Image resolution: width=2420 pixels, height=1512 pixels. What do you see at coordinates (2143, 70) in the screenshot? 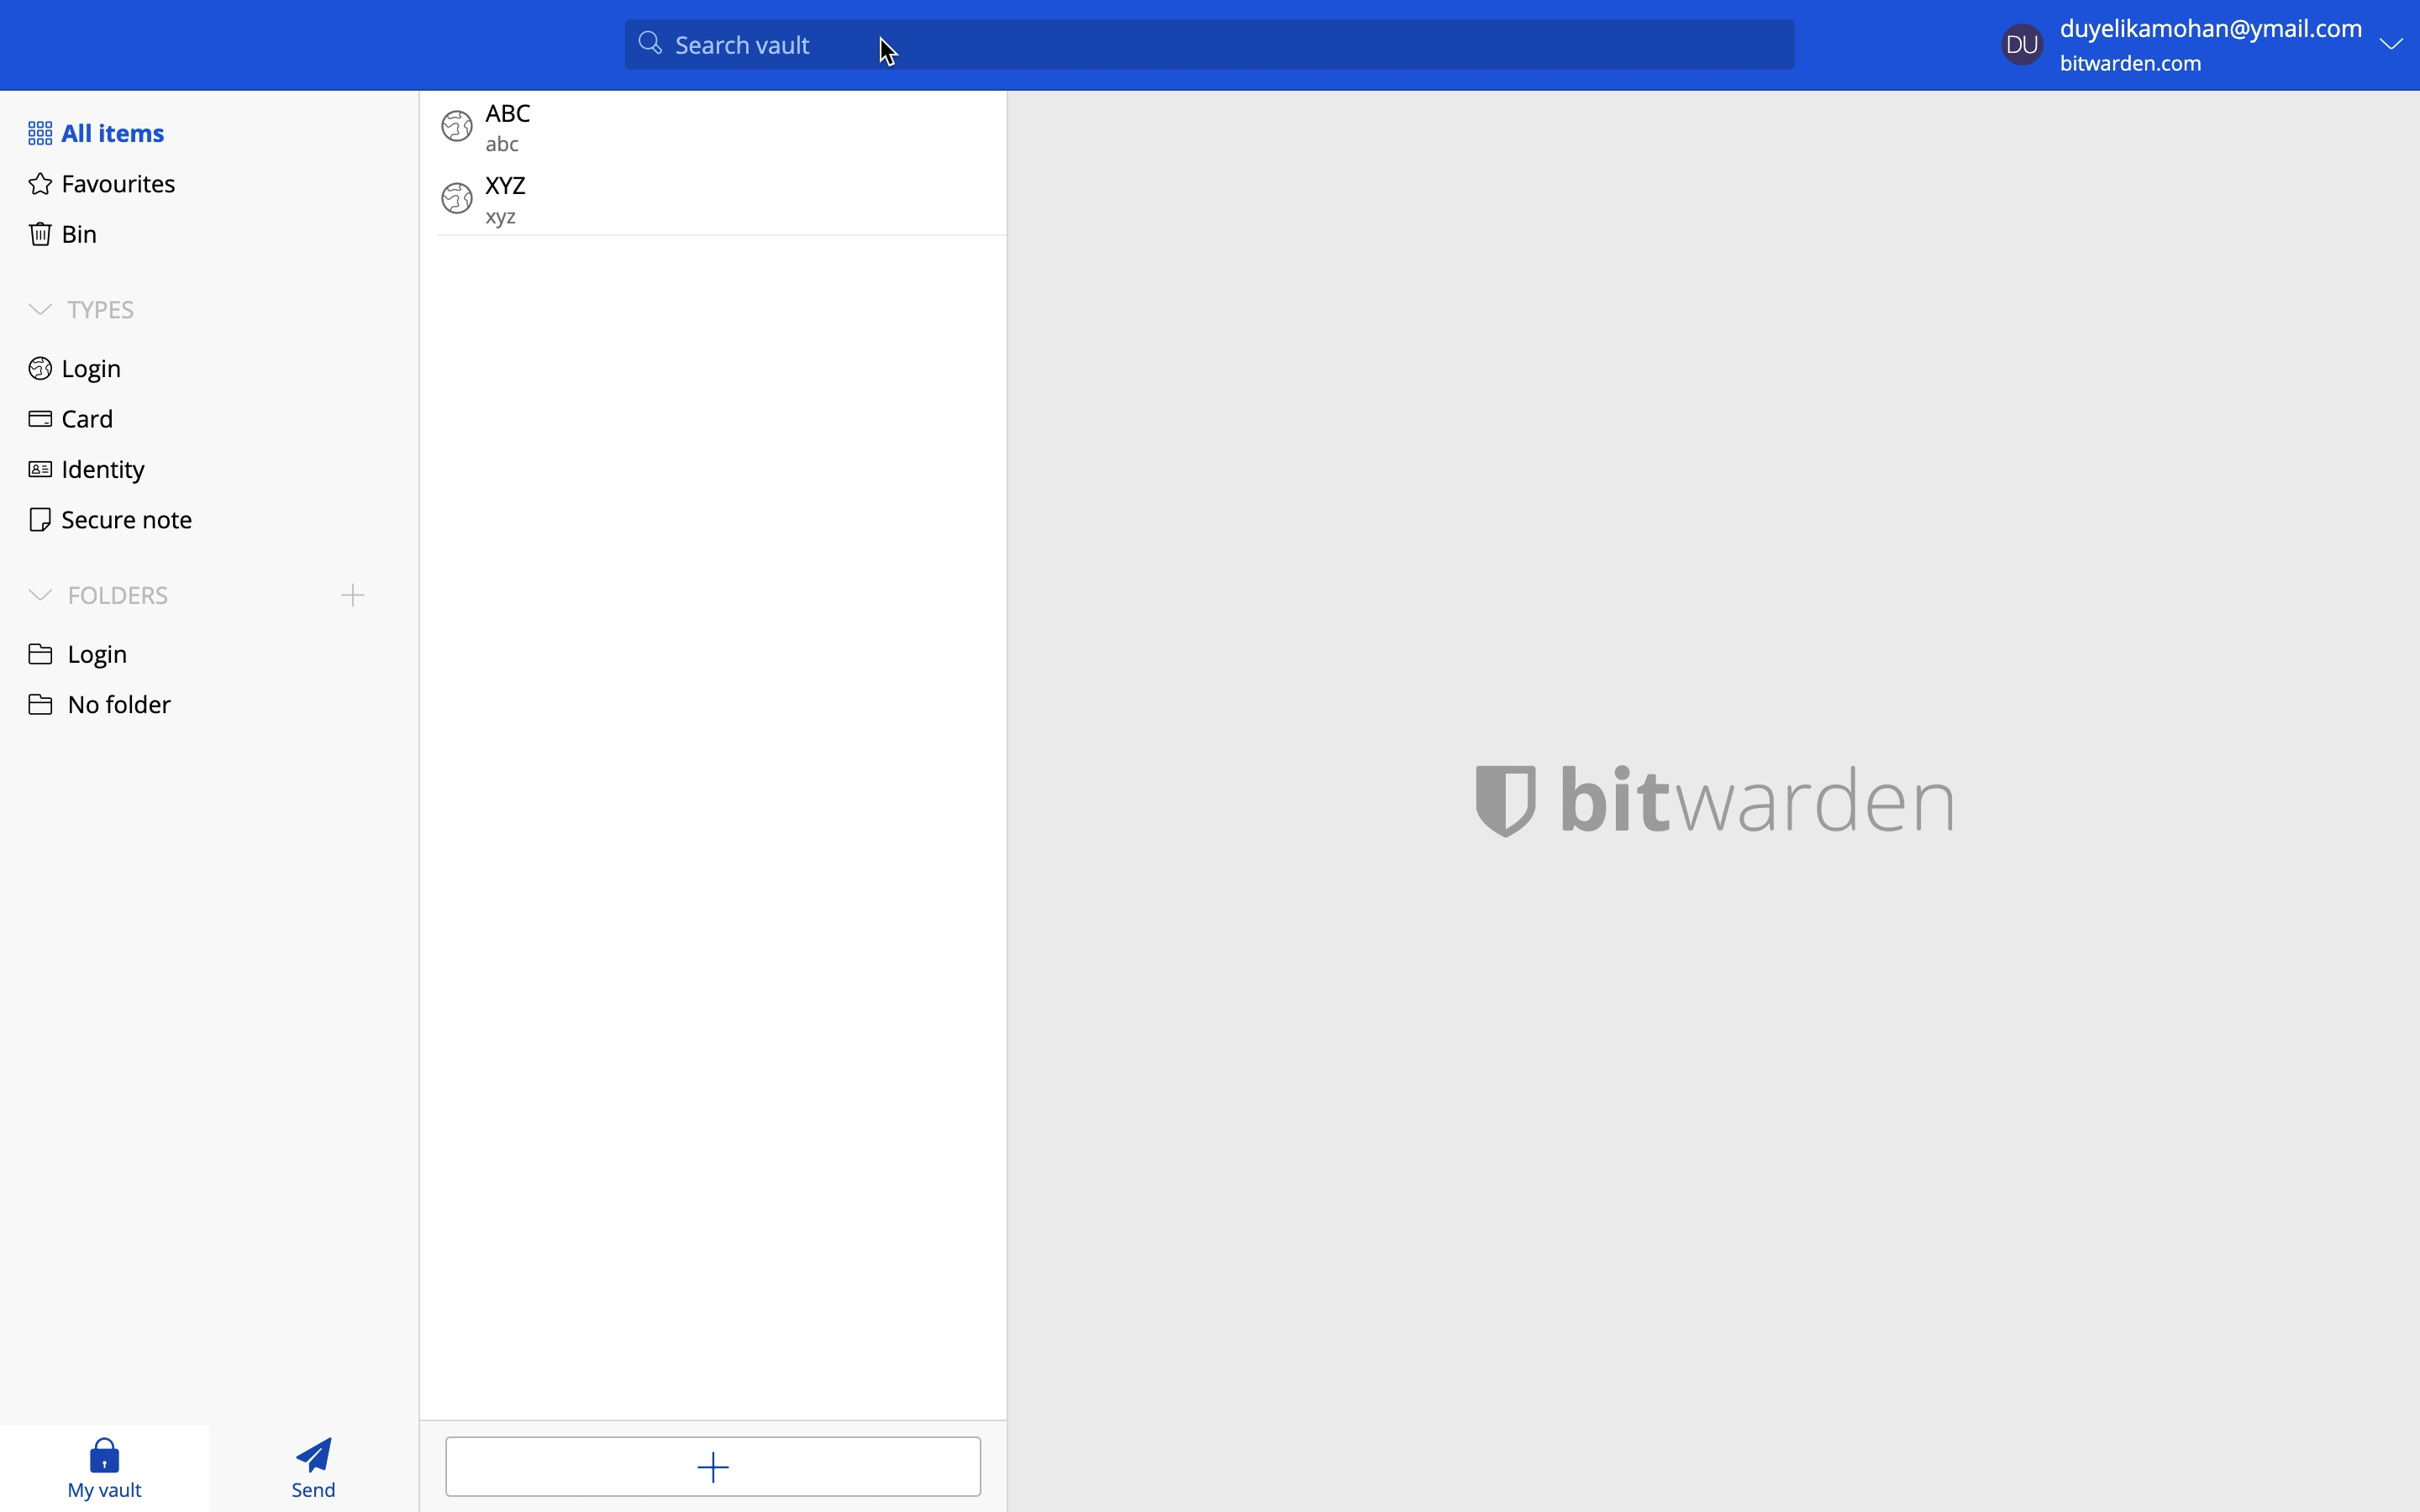
I see `bitwarden.com` at bounding box center [2143, 70].